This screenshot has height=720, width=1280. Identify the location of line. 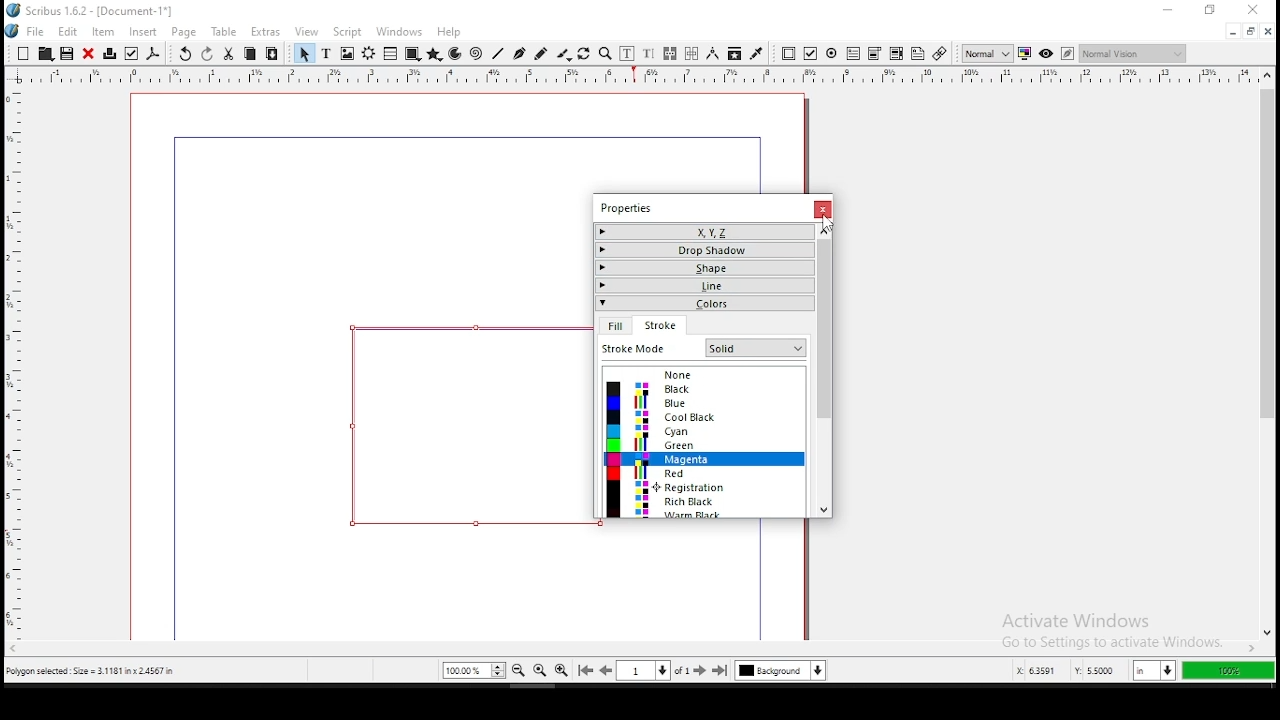
(705, 285).